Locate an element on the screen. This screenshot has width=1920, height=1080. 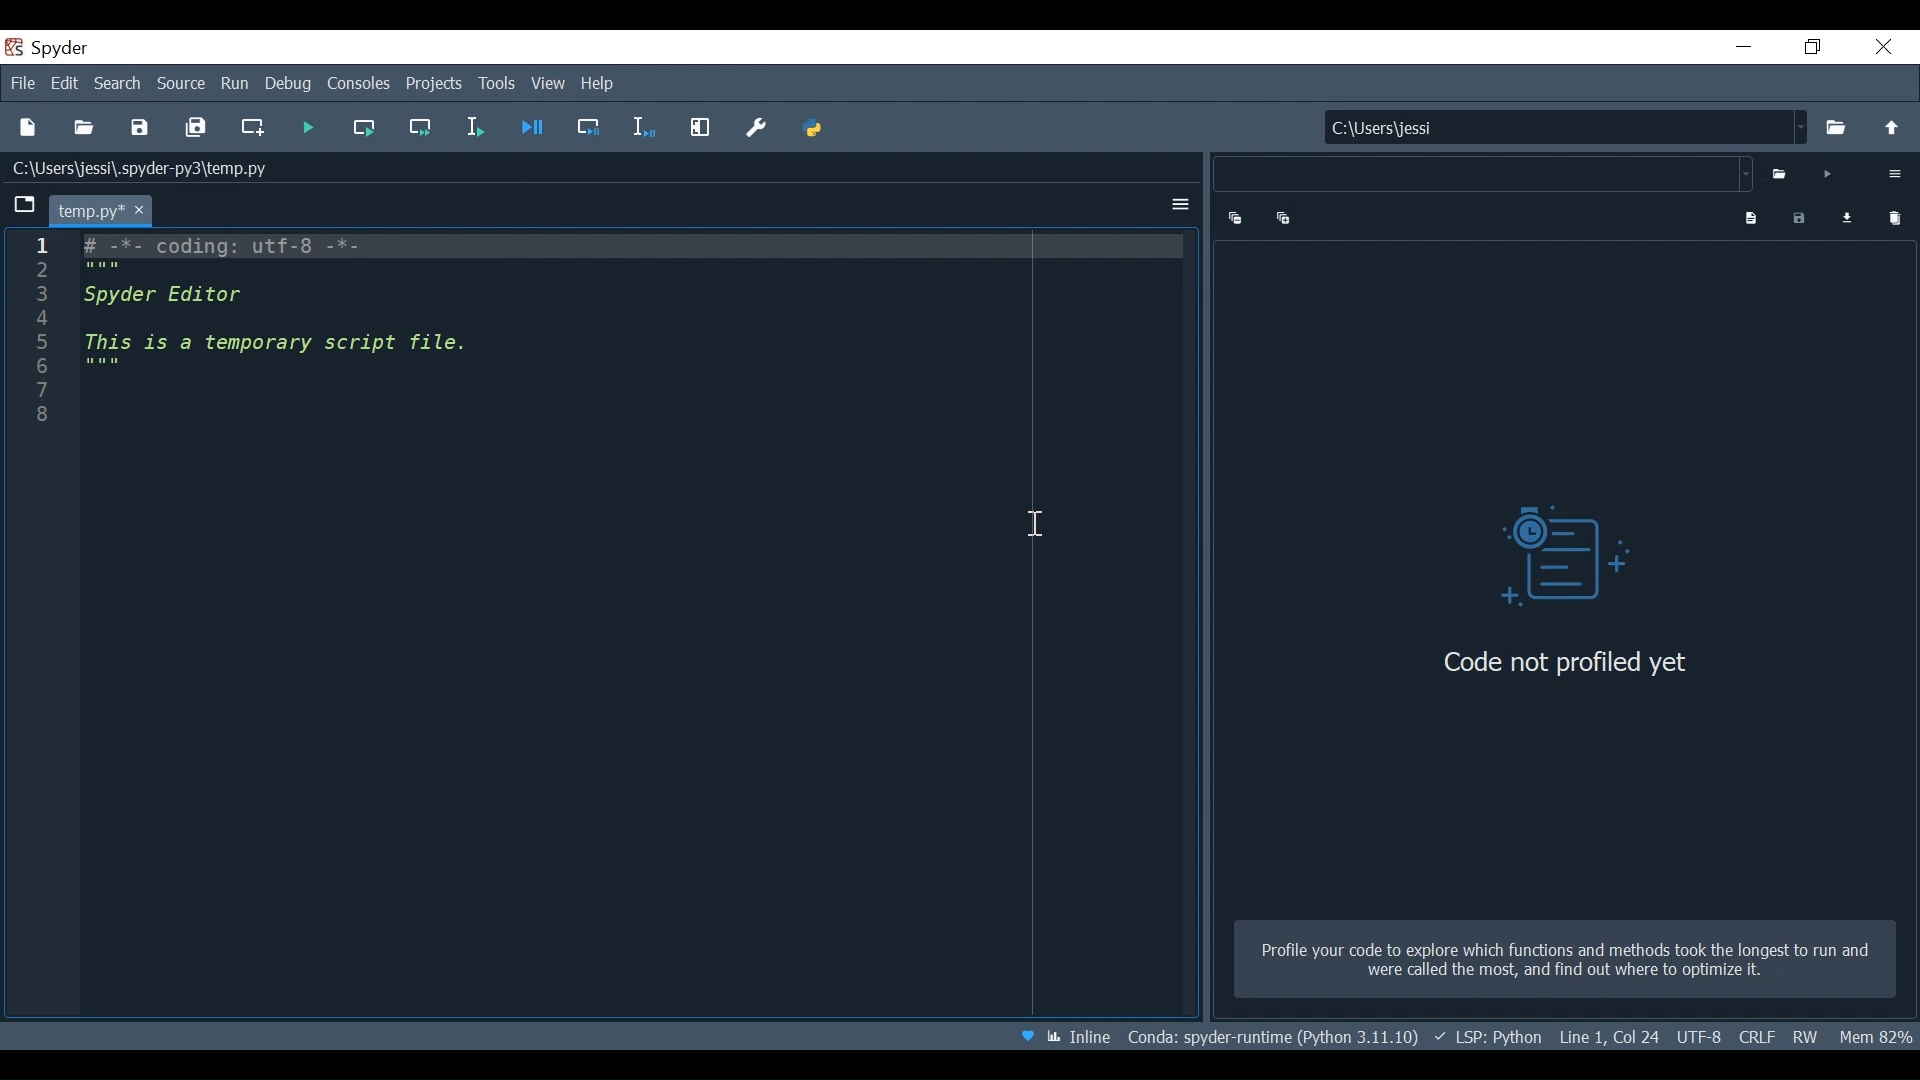
File Path is located at coordinates (1268, 1037).